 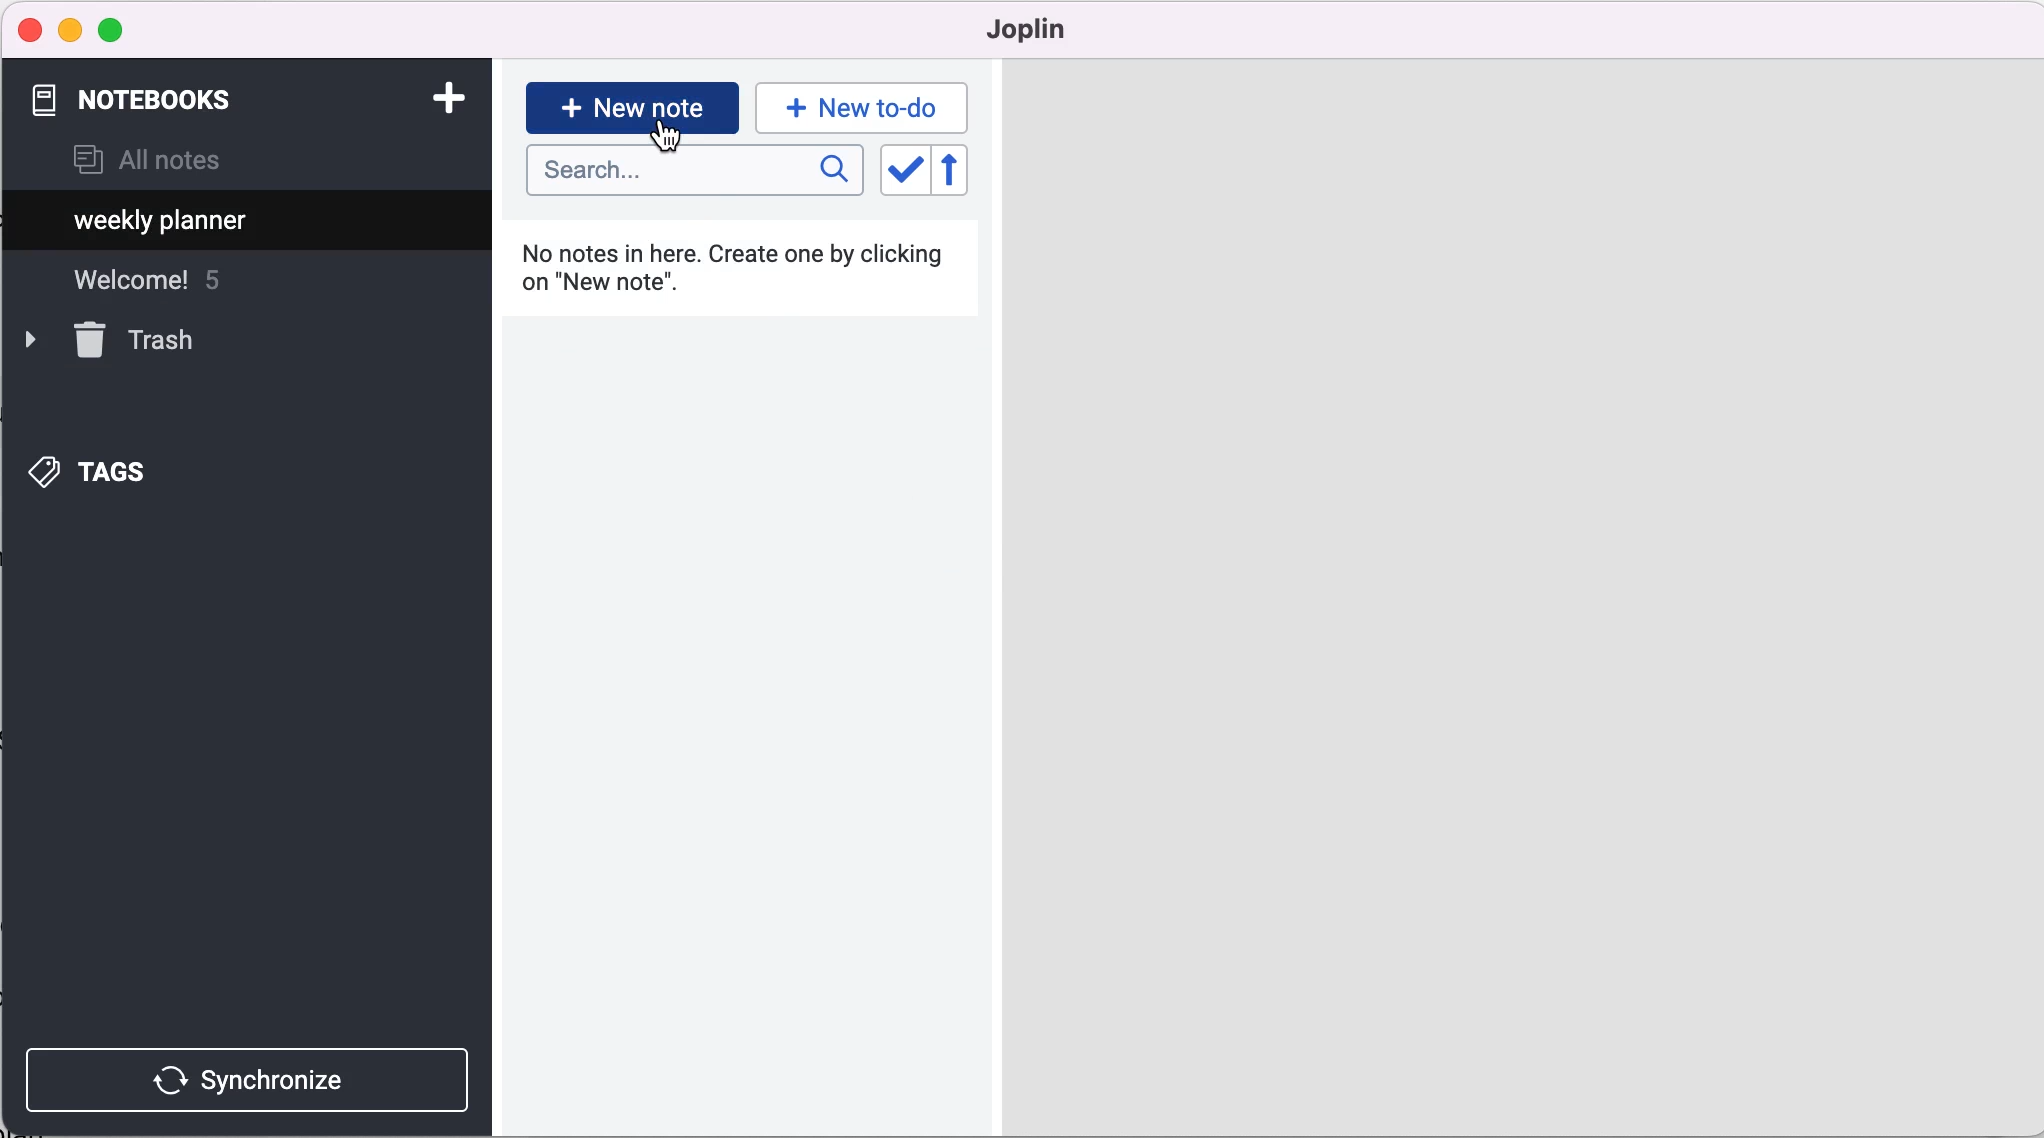 What do you see at coordinates (1056, 30) in the screenshot?
I see `joplin` at bounding box center [1056, 30].